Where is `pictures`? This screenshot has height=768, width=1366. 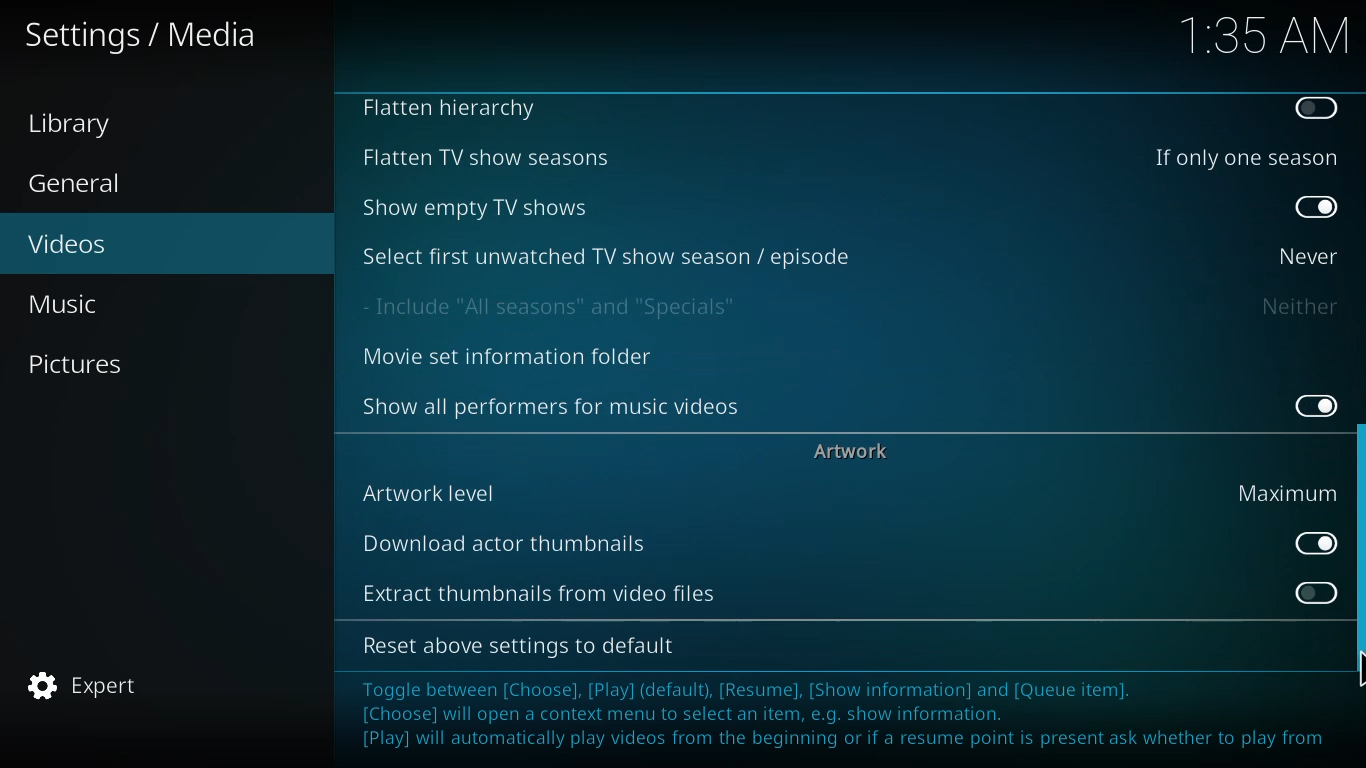 pictures is located at coordinates (79, 363).